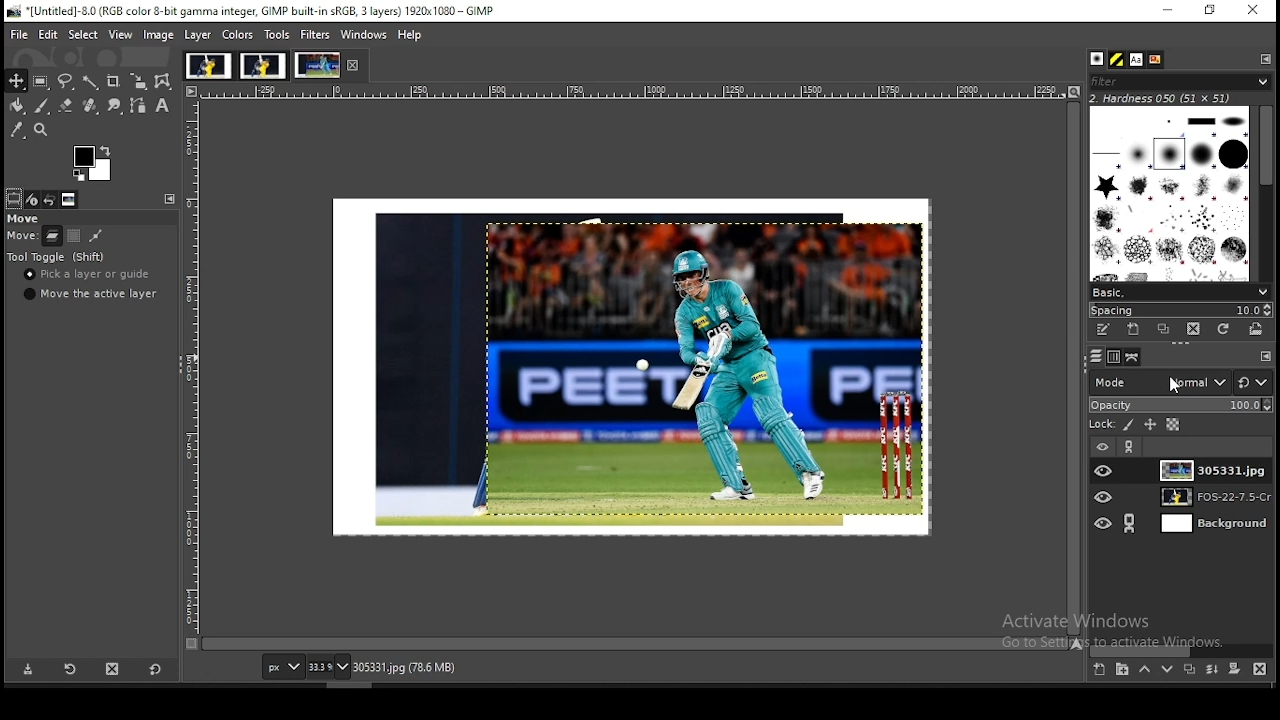 The height and width of the screenshot is (720, 1280). Describe the element at coordinates (1236, 669) in the screenshot. I see `mask` at that location.